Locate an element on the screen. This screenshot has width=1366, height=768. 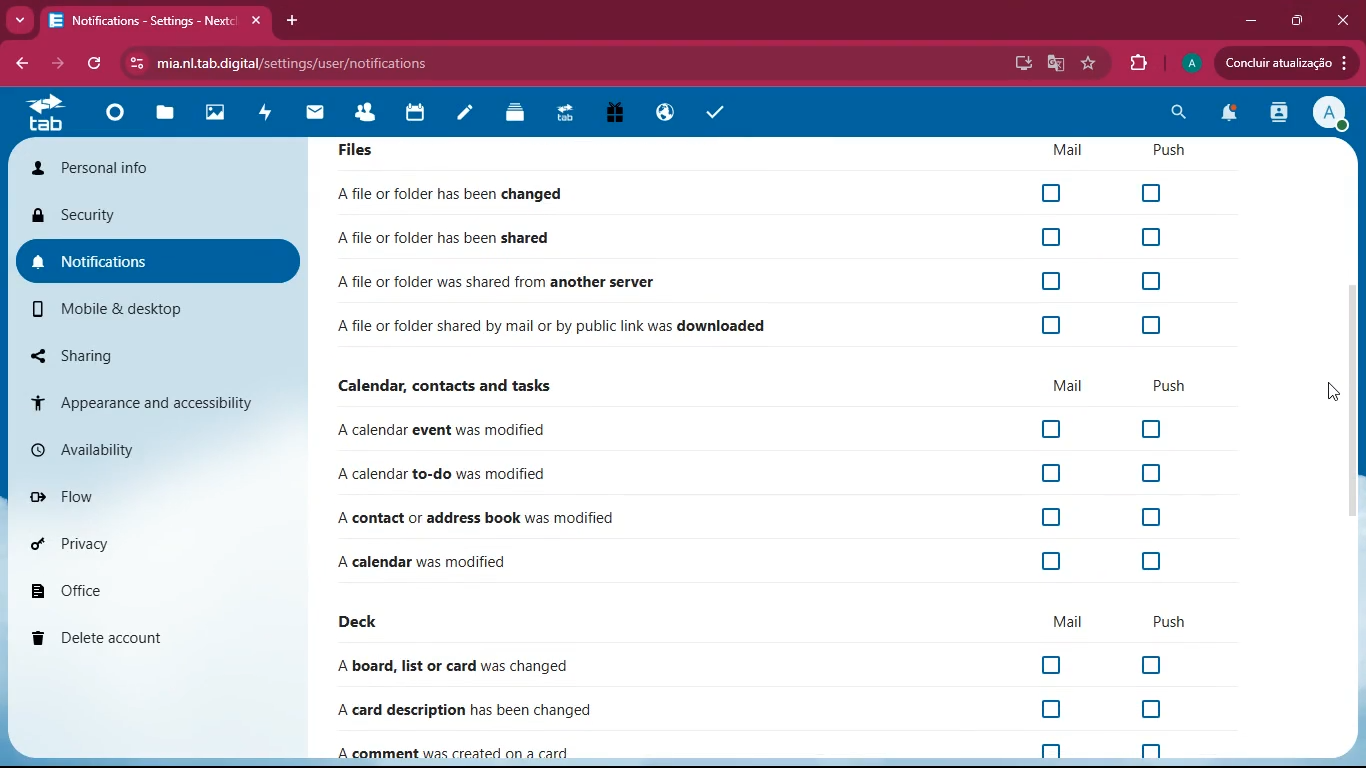
google translate is located at coordinates (1055, 63).